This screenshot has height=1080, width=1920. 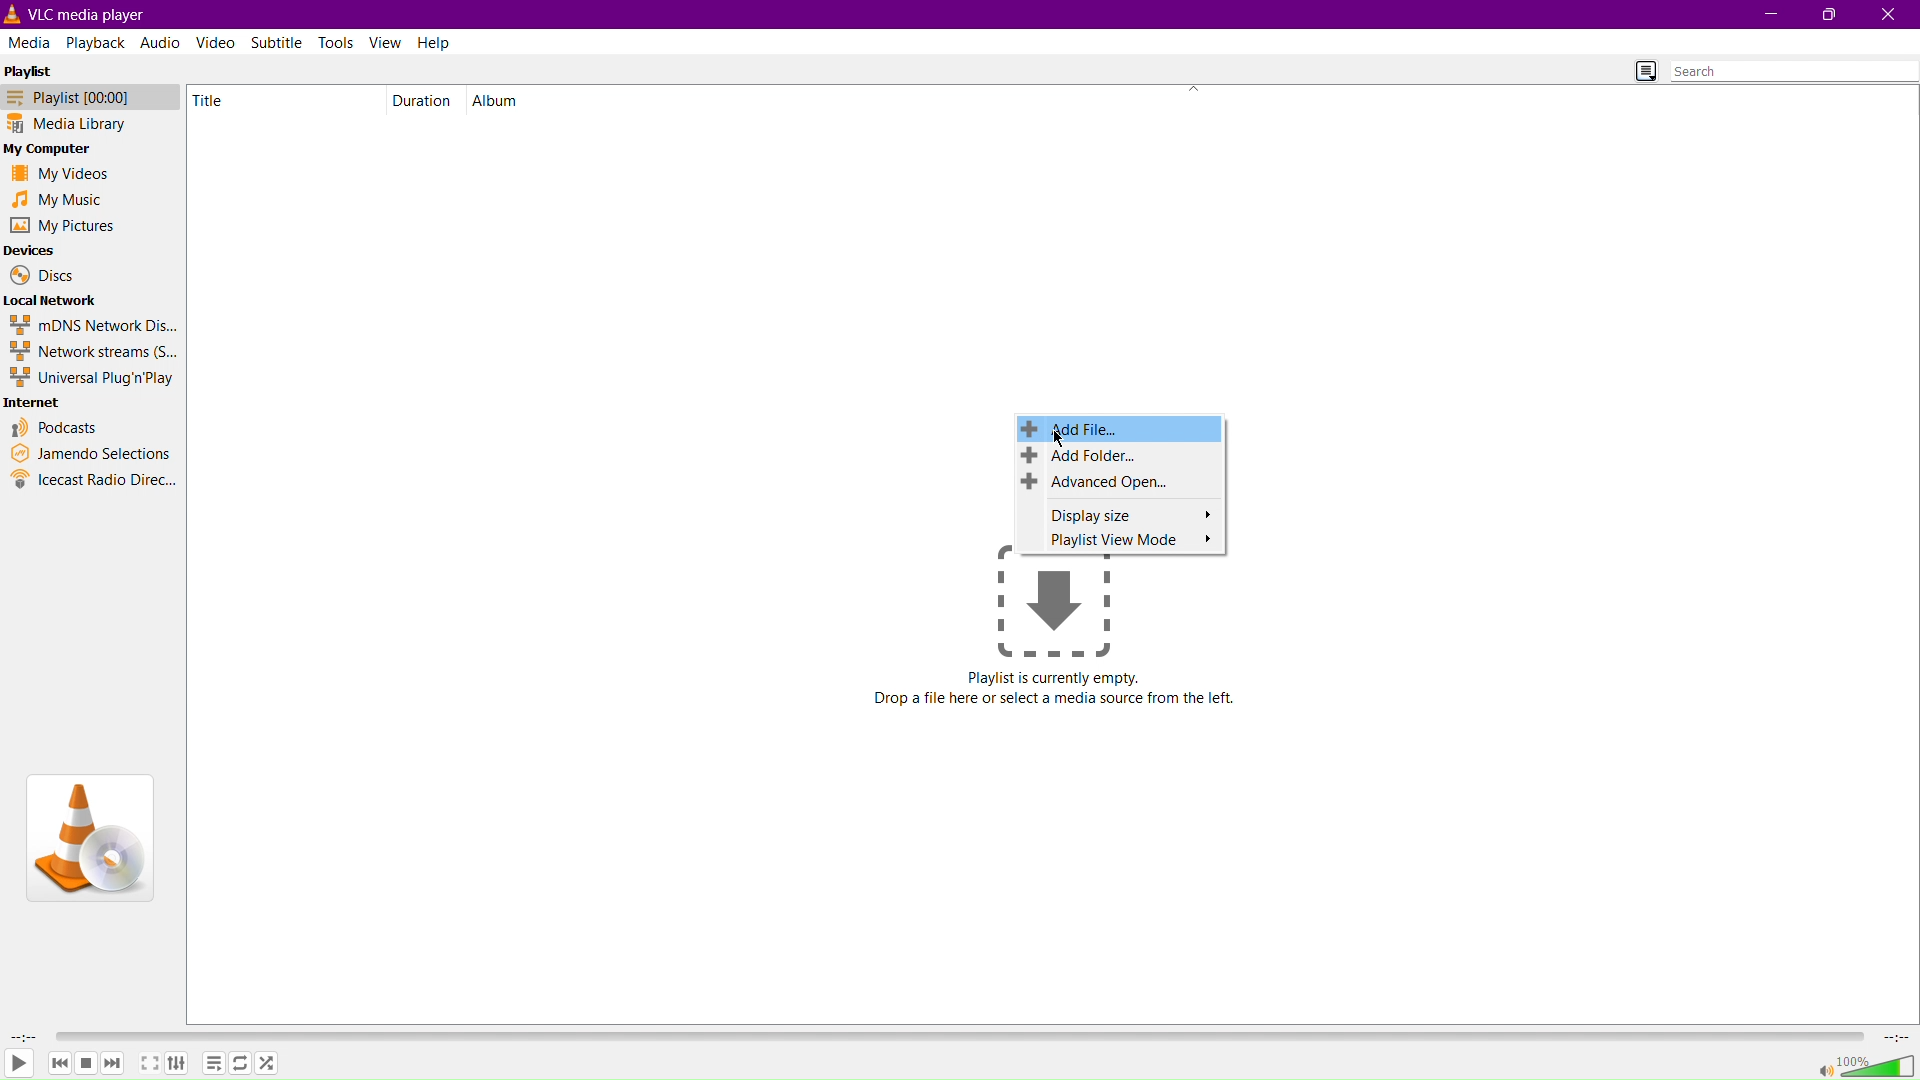 I want to click on Play, so click(x=19, y=1065).